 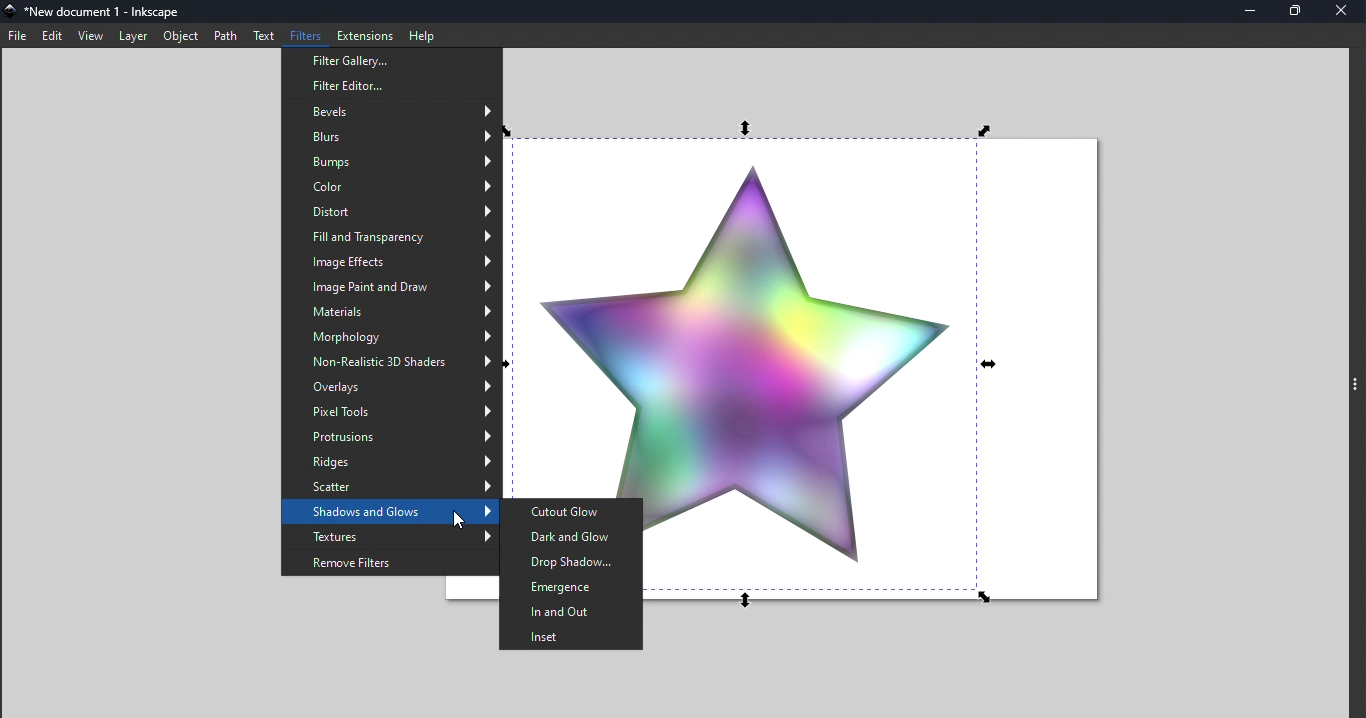 What do you see at coordinates (572, 612) in the screenshot?
I see `In and Out` at bounding box center [572, 612].